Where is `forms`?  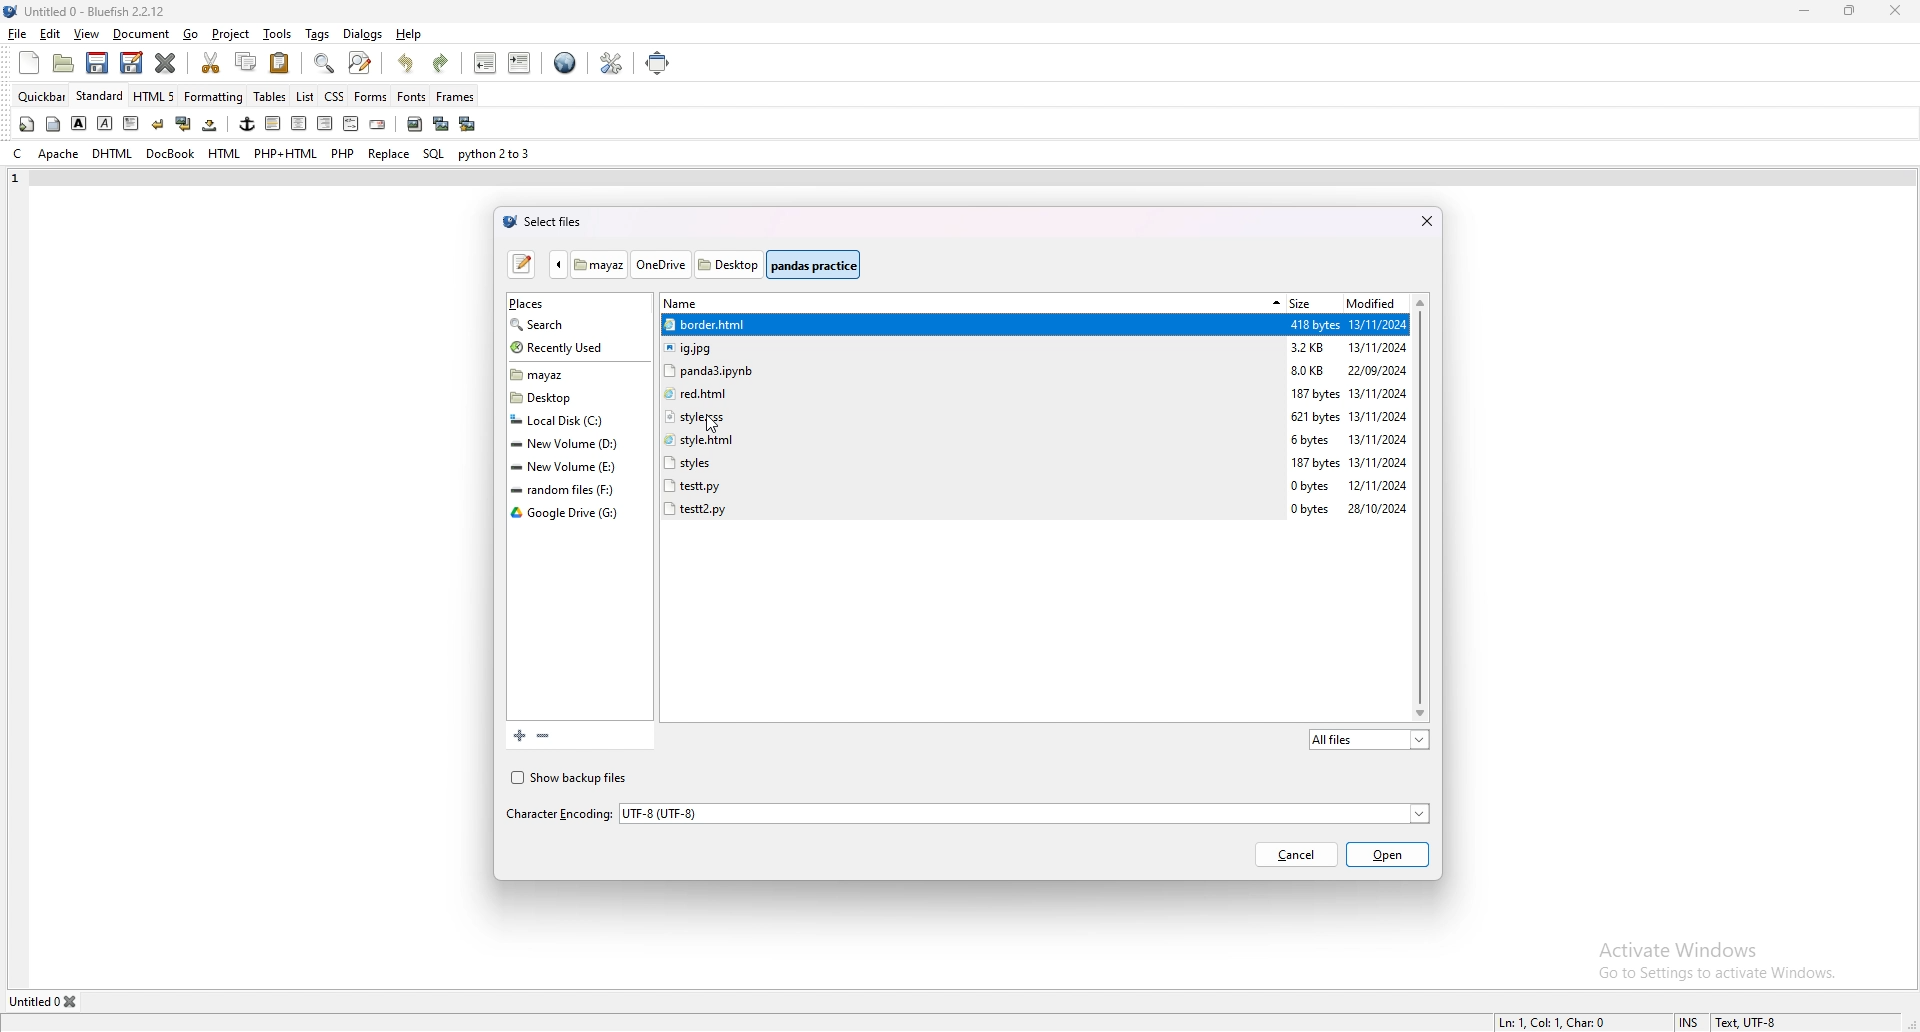
forms is located at coordinates (371, 96).